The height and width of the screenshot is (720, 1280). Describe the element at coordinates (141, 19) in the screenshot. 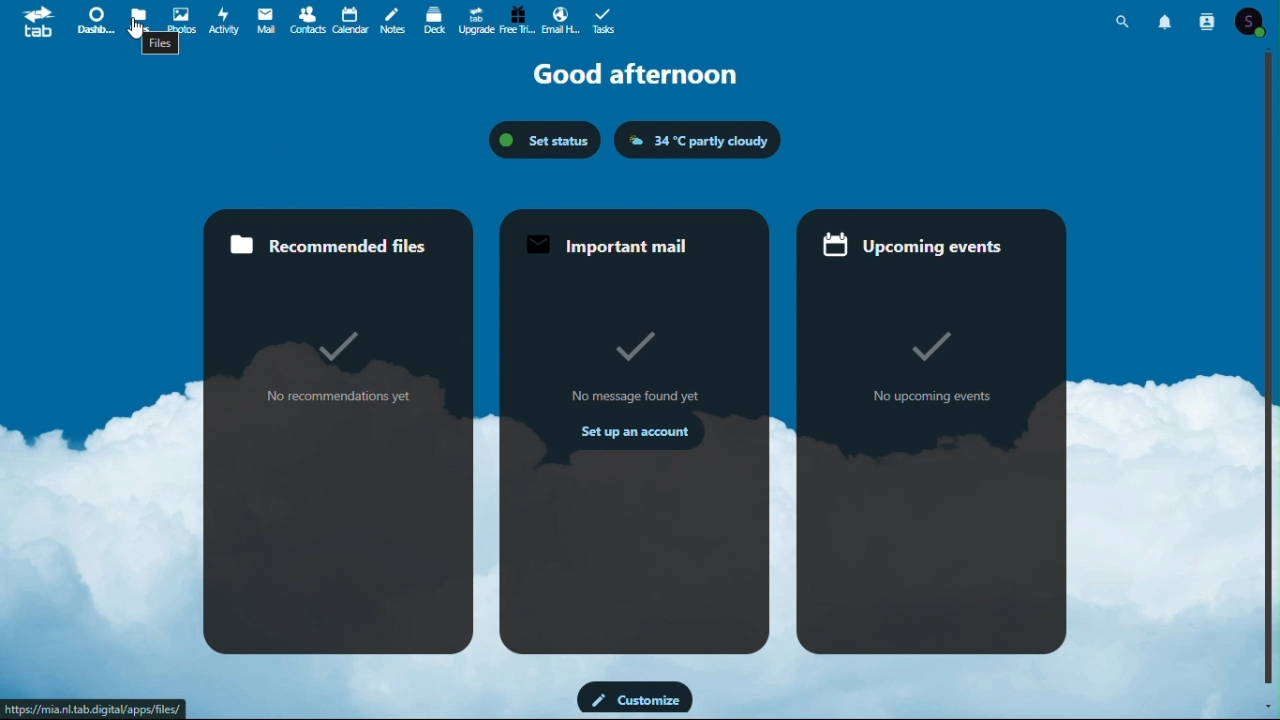

I see `Files` at that location.